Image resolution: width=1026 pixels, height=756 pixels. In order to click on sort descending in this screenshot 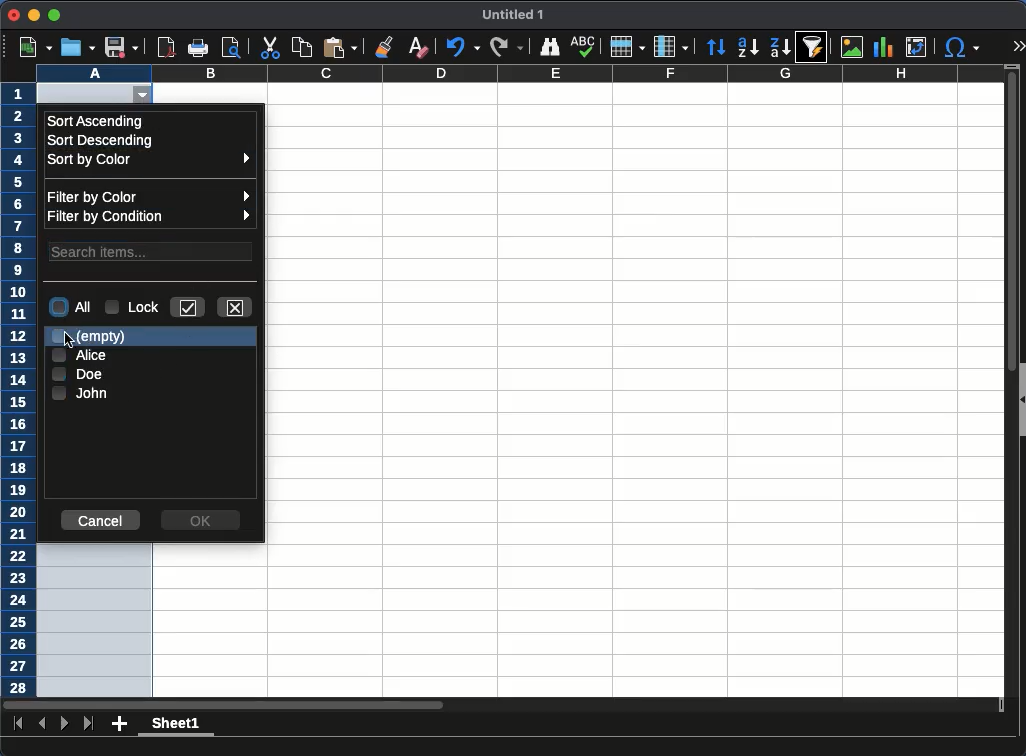, I will do `click(99, 140)`.